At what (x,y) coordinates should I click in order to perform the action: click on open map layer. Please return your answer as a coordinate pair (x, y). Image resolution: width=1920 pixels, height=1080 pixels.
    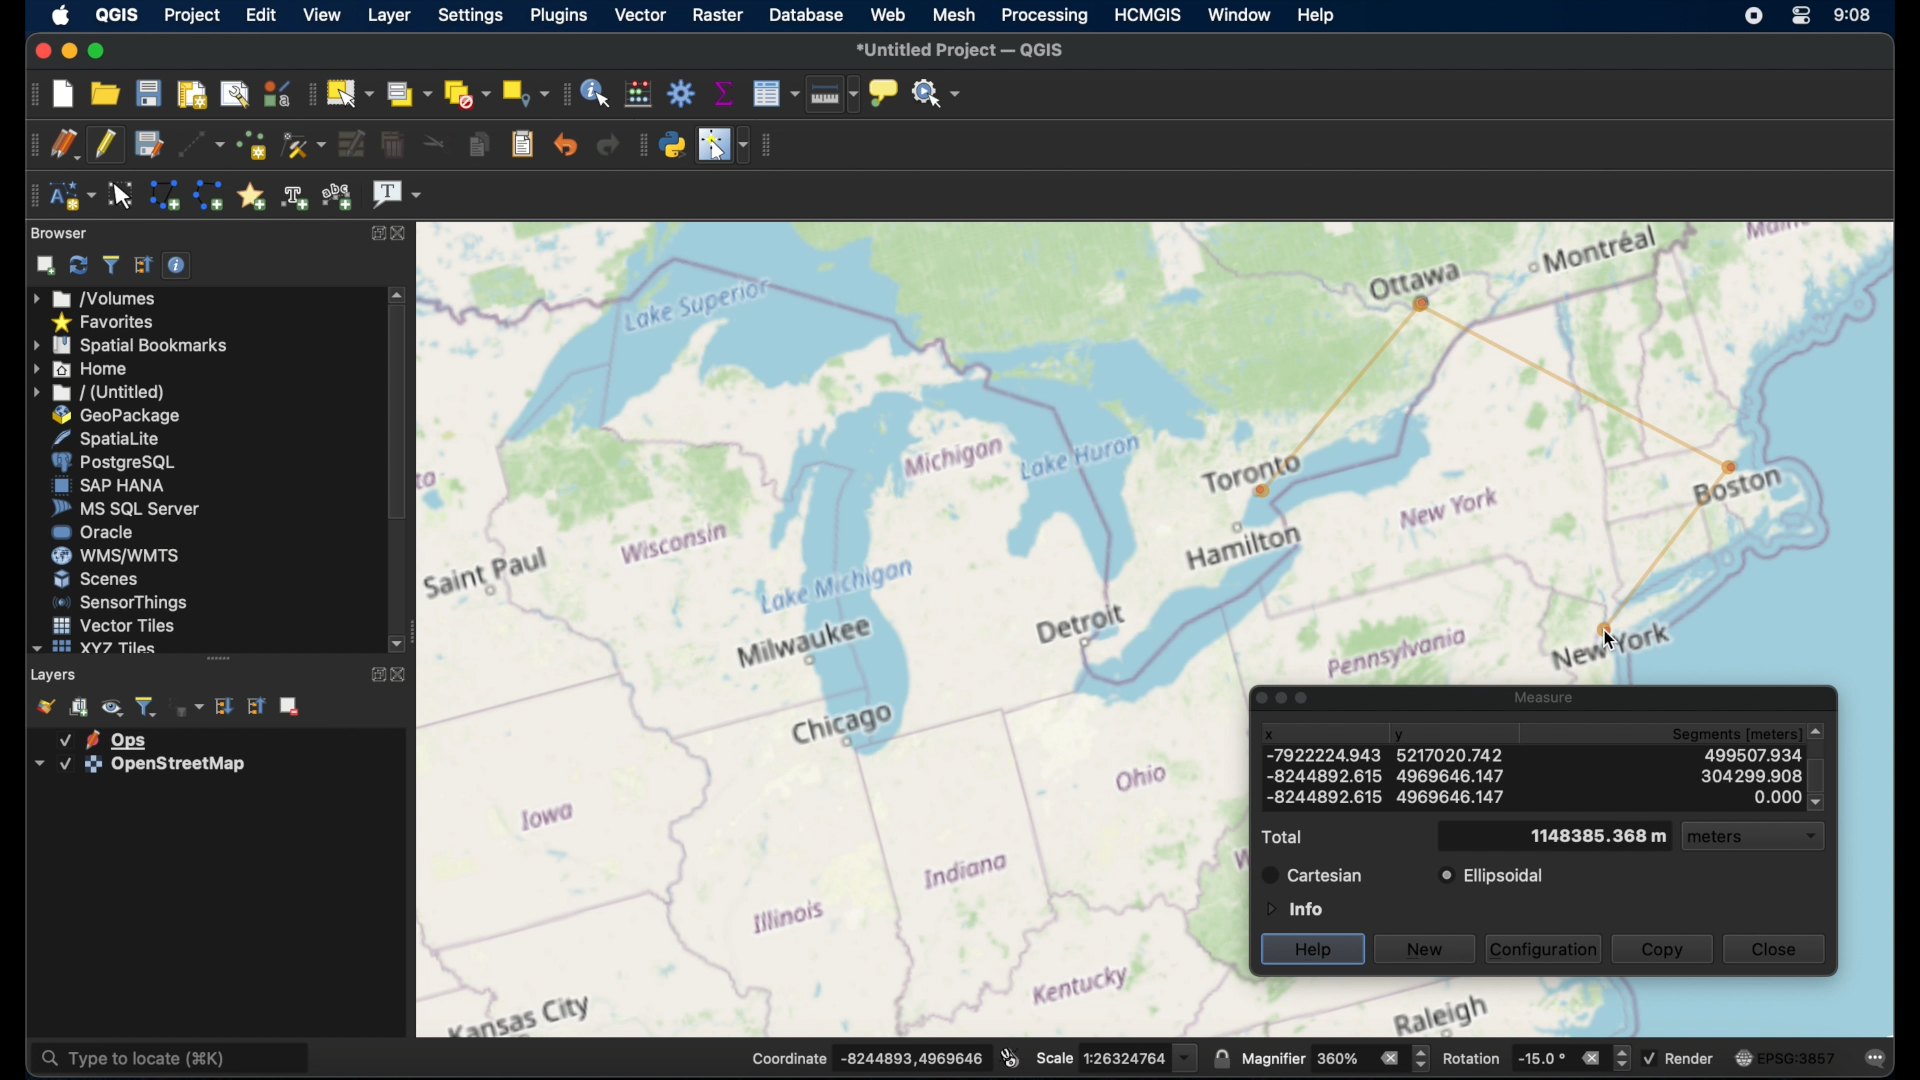
    Looking at the image, I should click on (41, 705).